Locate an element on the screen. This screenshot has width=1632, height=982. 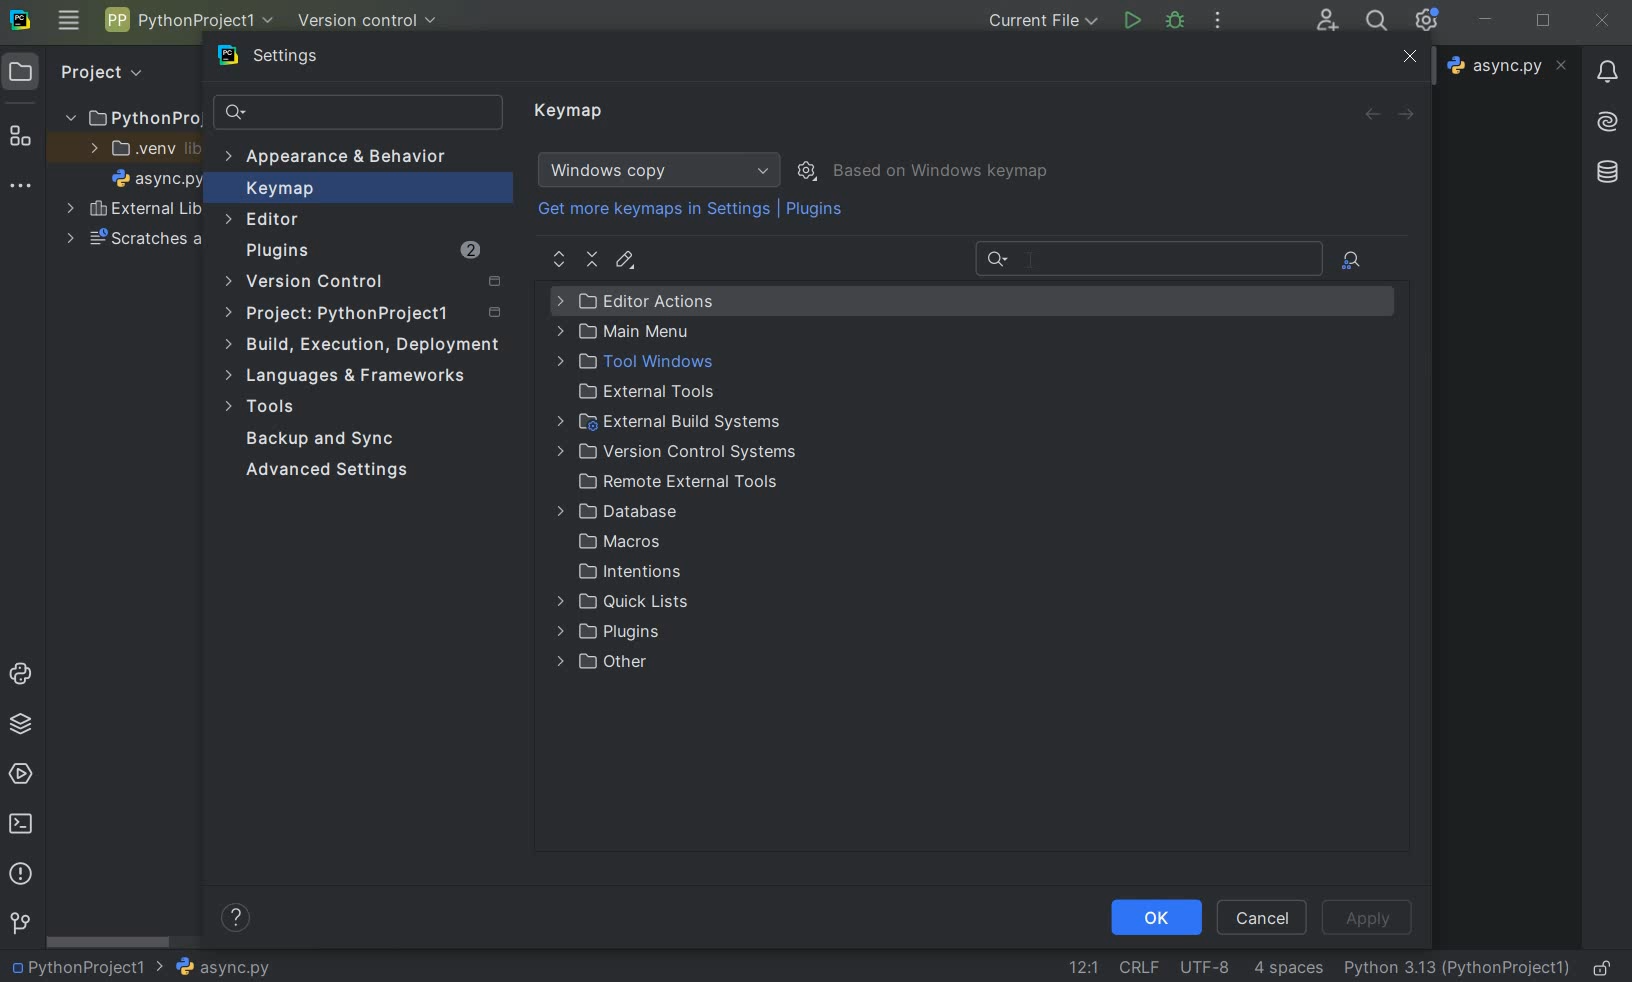
file name is located at coordinates (213, 967).